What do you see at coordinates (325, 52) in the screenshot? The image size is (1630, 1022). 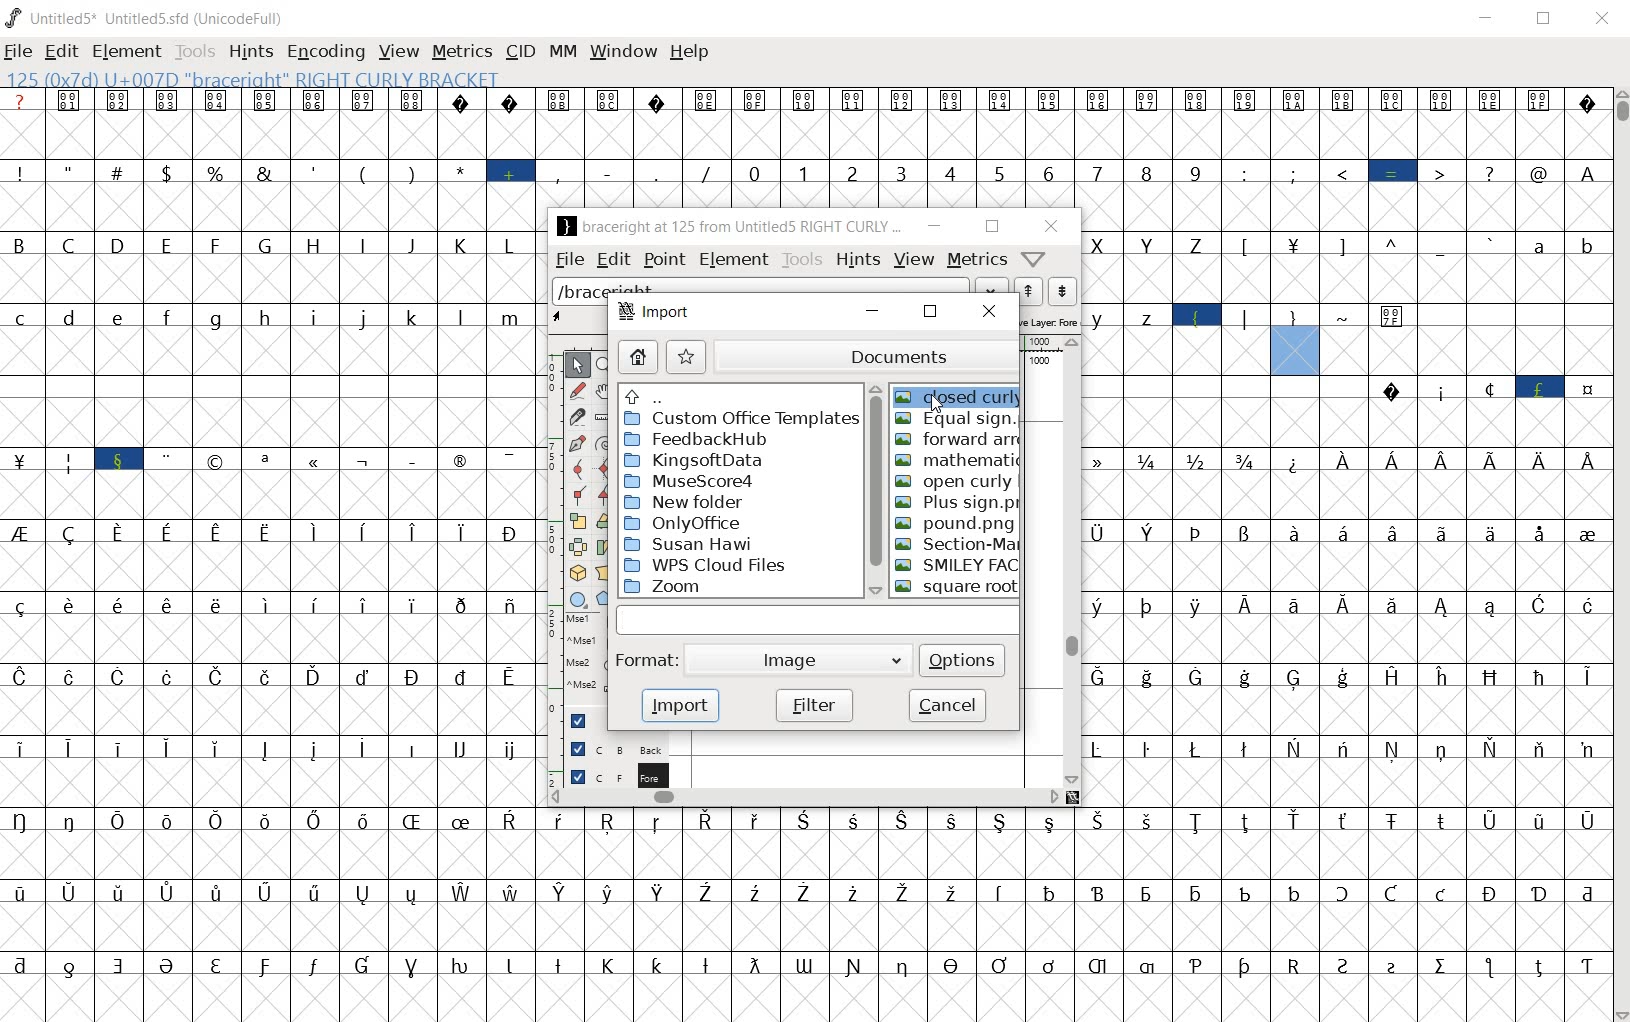 I see `ENCODING` at bounding box center [325, 52].